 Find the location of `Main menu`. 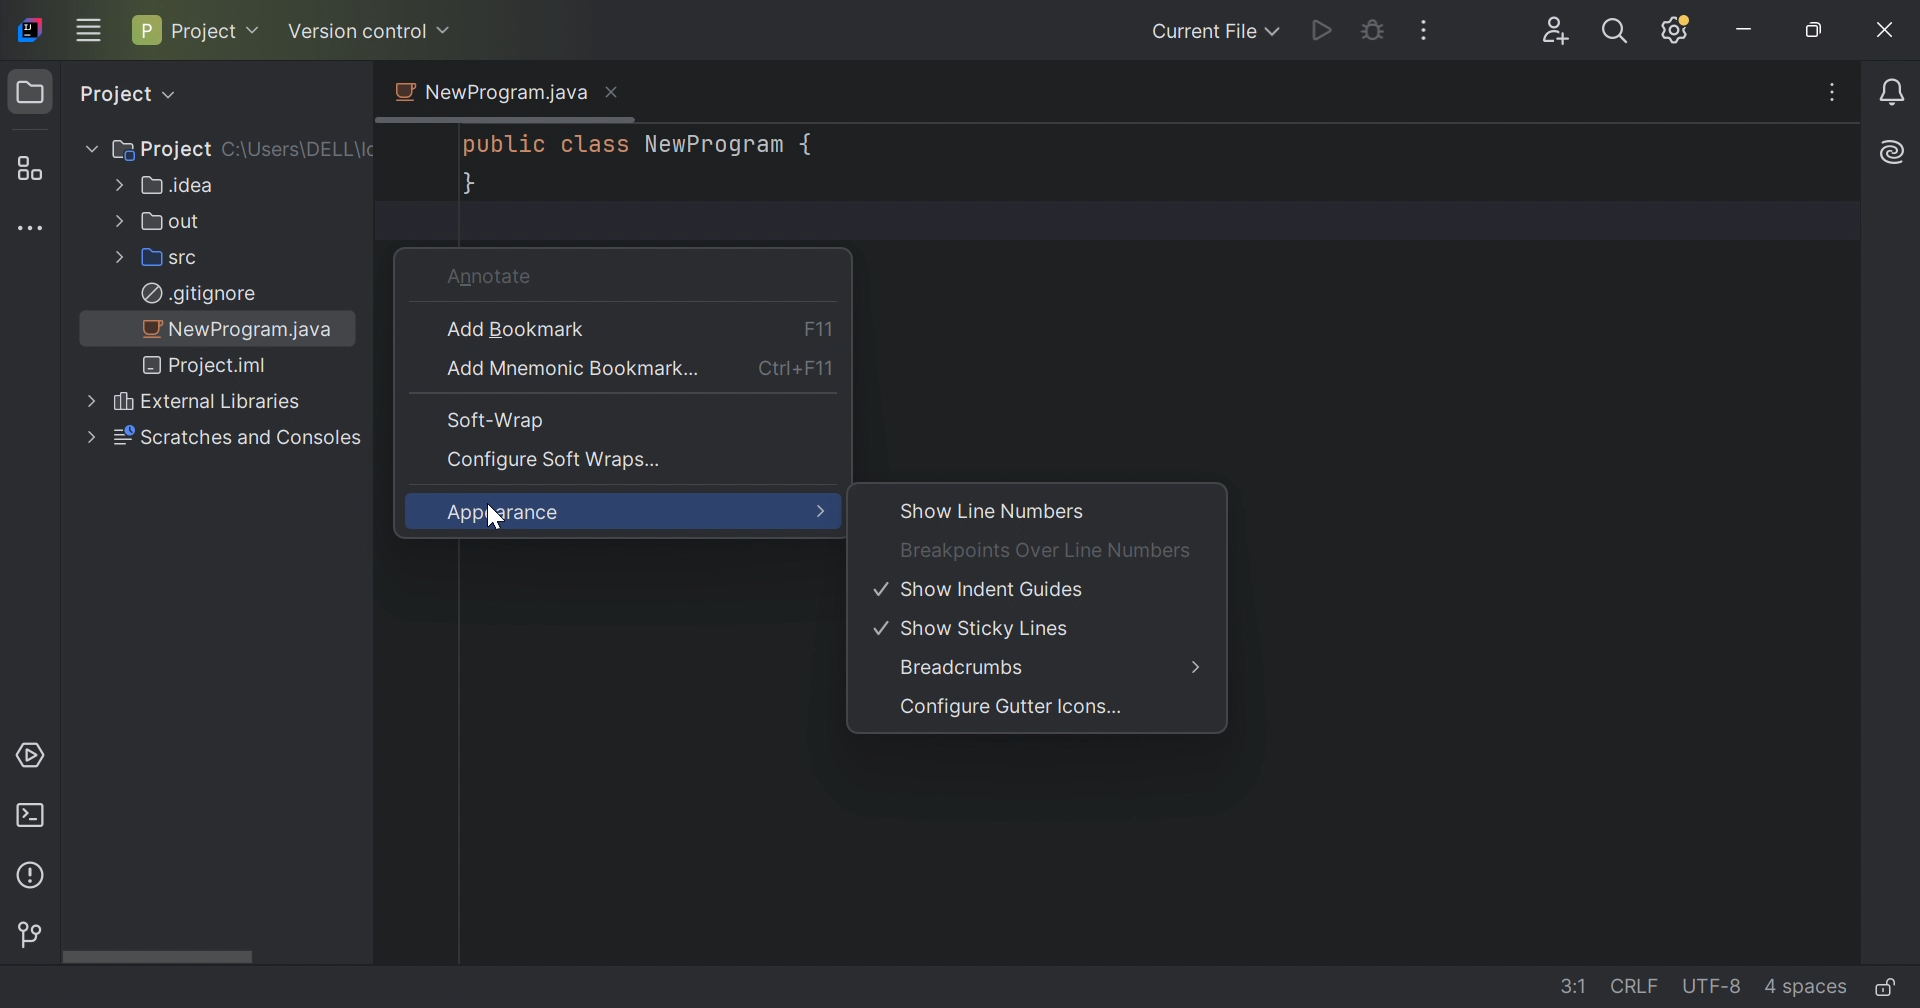

Main menu is located at coordinates (88, 29).